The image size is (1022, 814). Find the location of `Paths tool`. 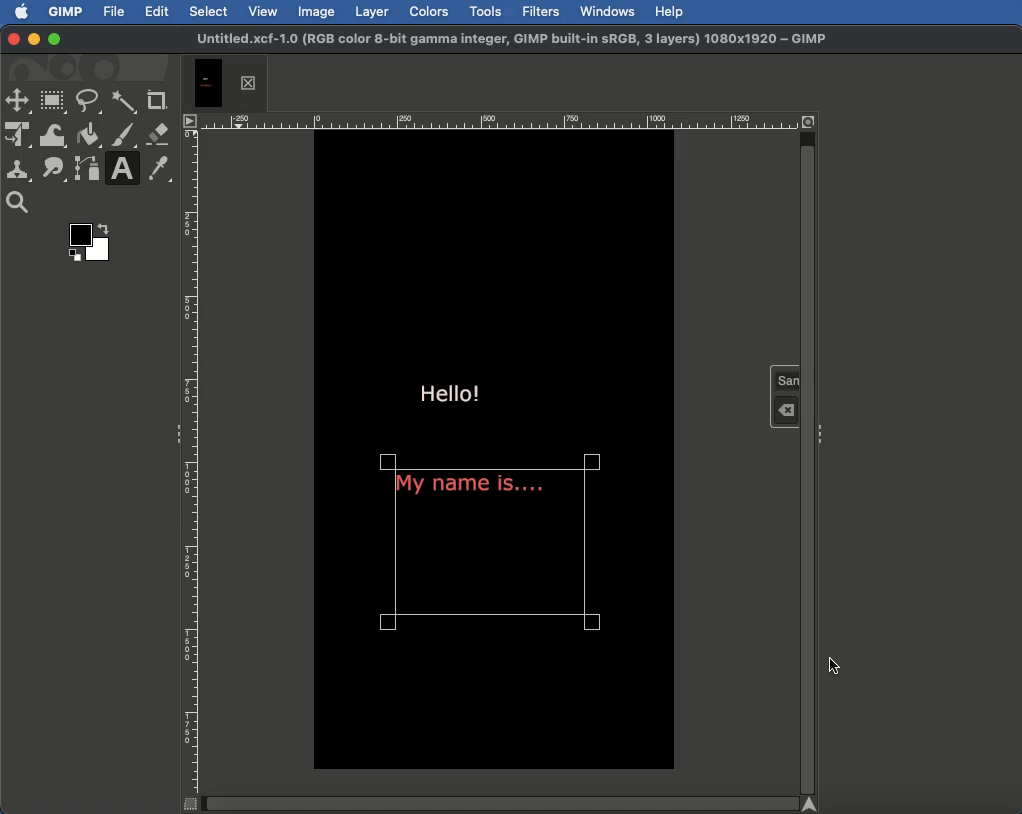

Paths tool is located at coordinates (86, 167).